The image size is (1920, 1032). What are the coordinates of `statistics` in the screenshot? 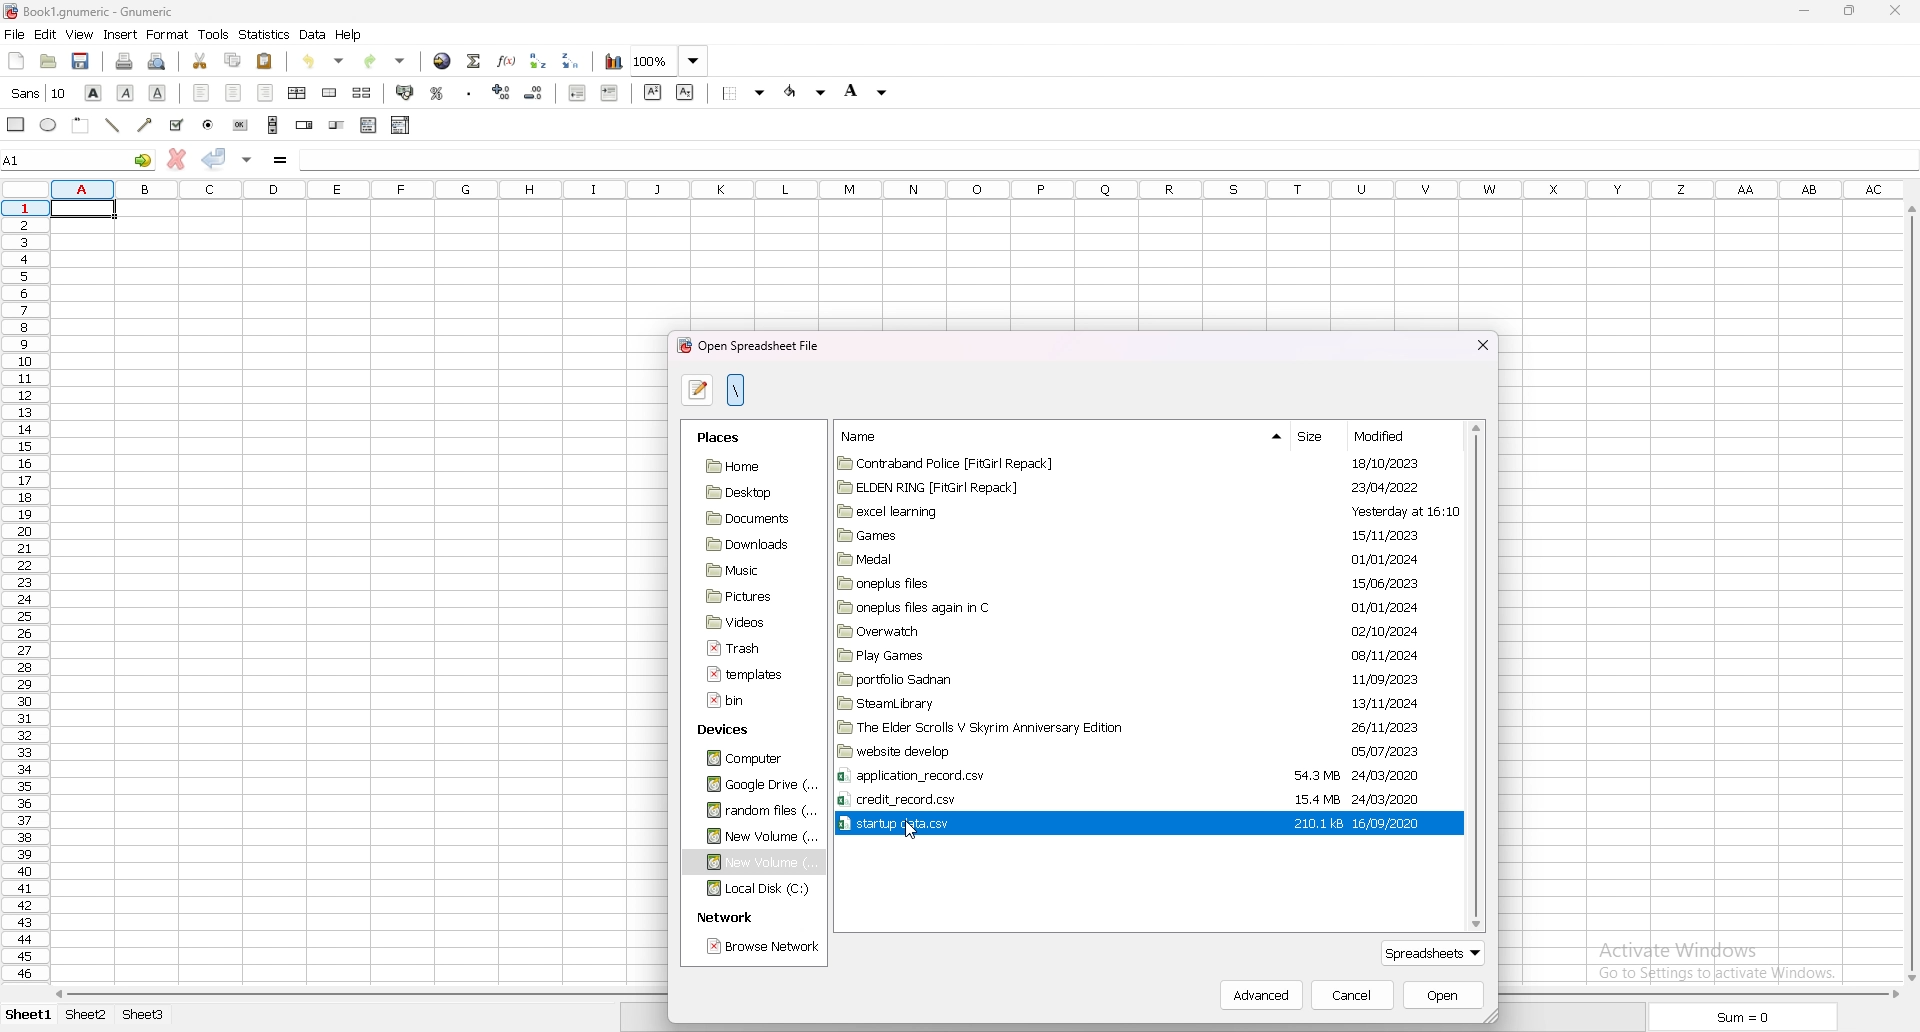 It's located at (265, 34).